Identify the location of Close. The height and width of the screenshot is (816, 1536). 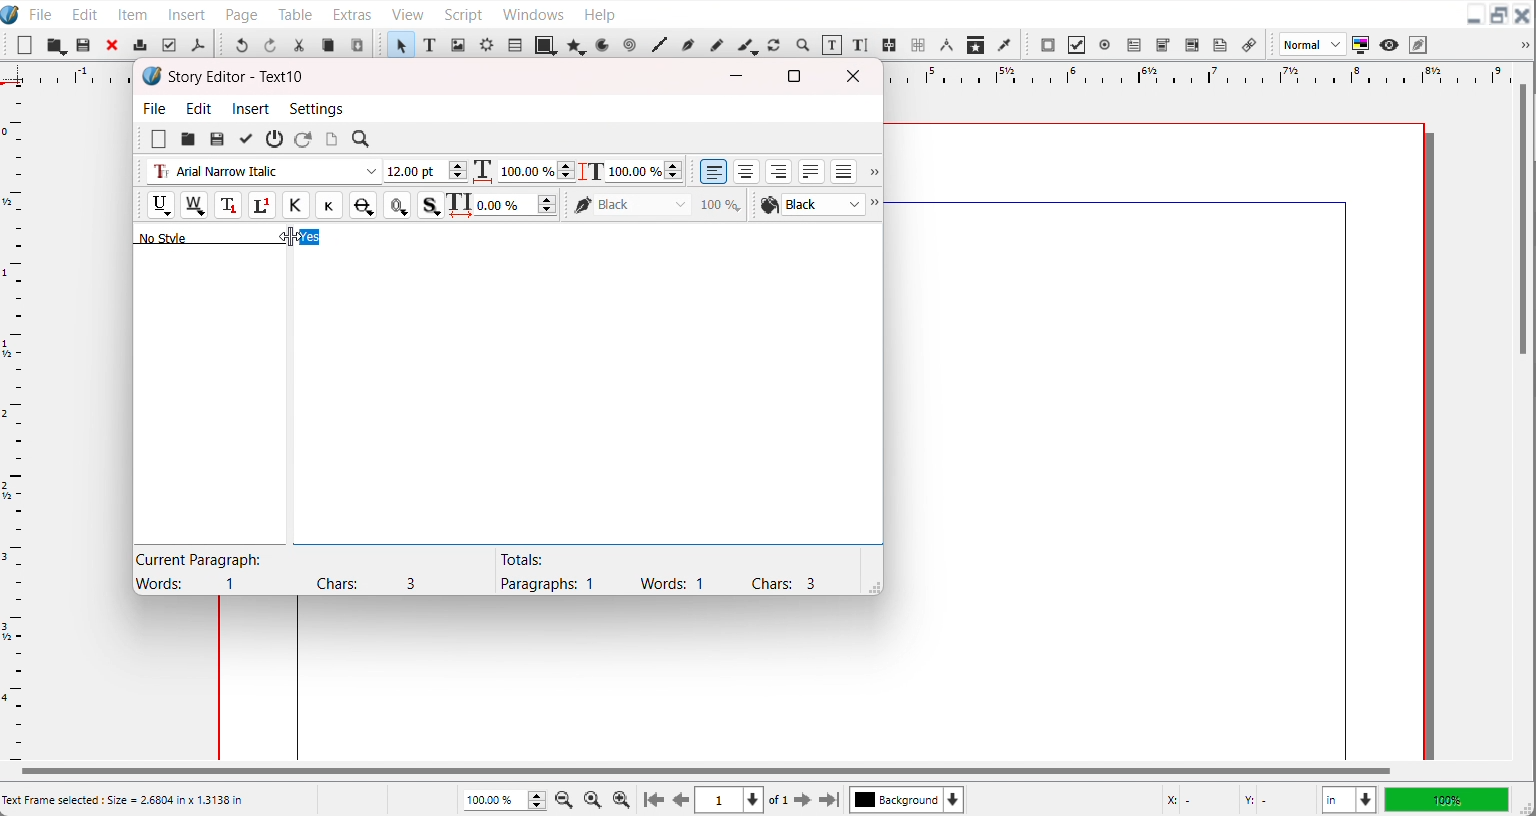
(1523, 16).